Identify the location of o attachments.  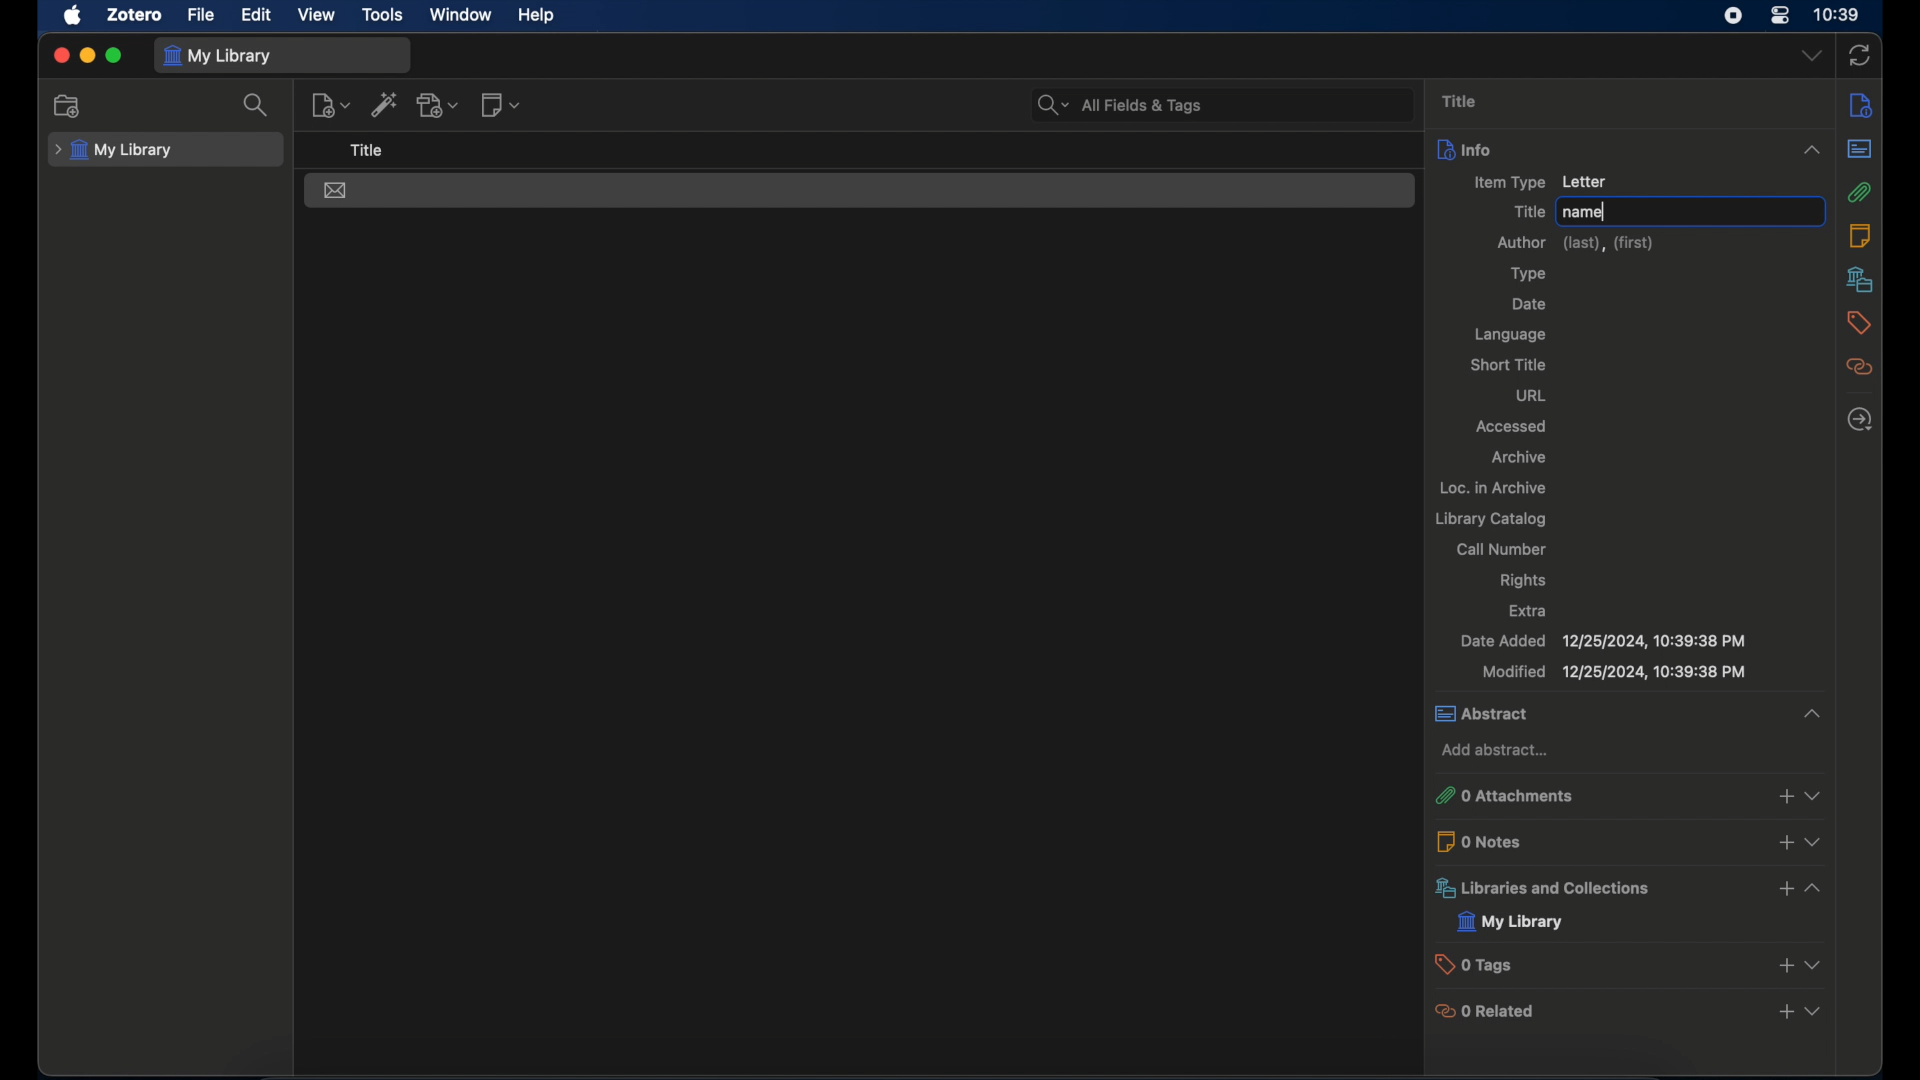
(1508, 796).